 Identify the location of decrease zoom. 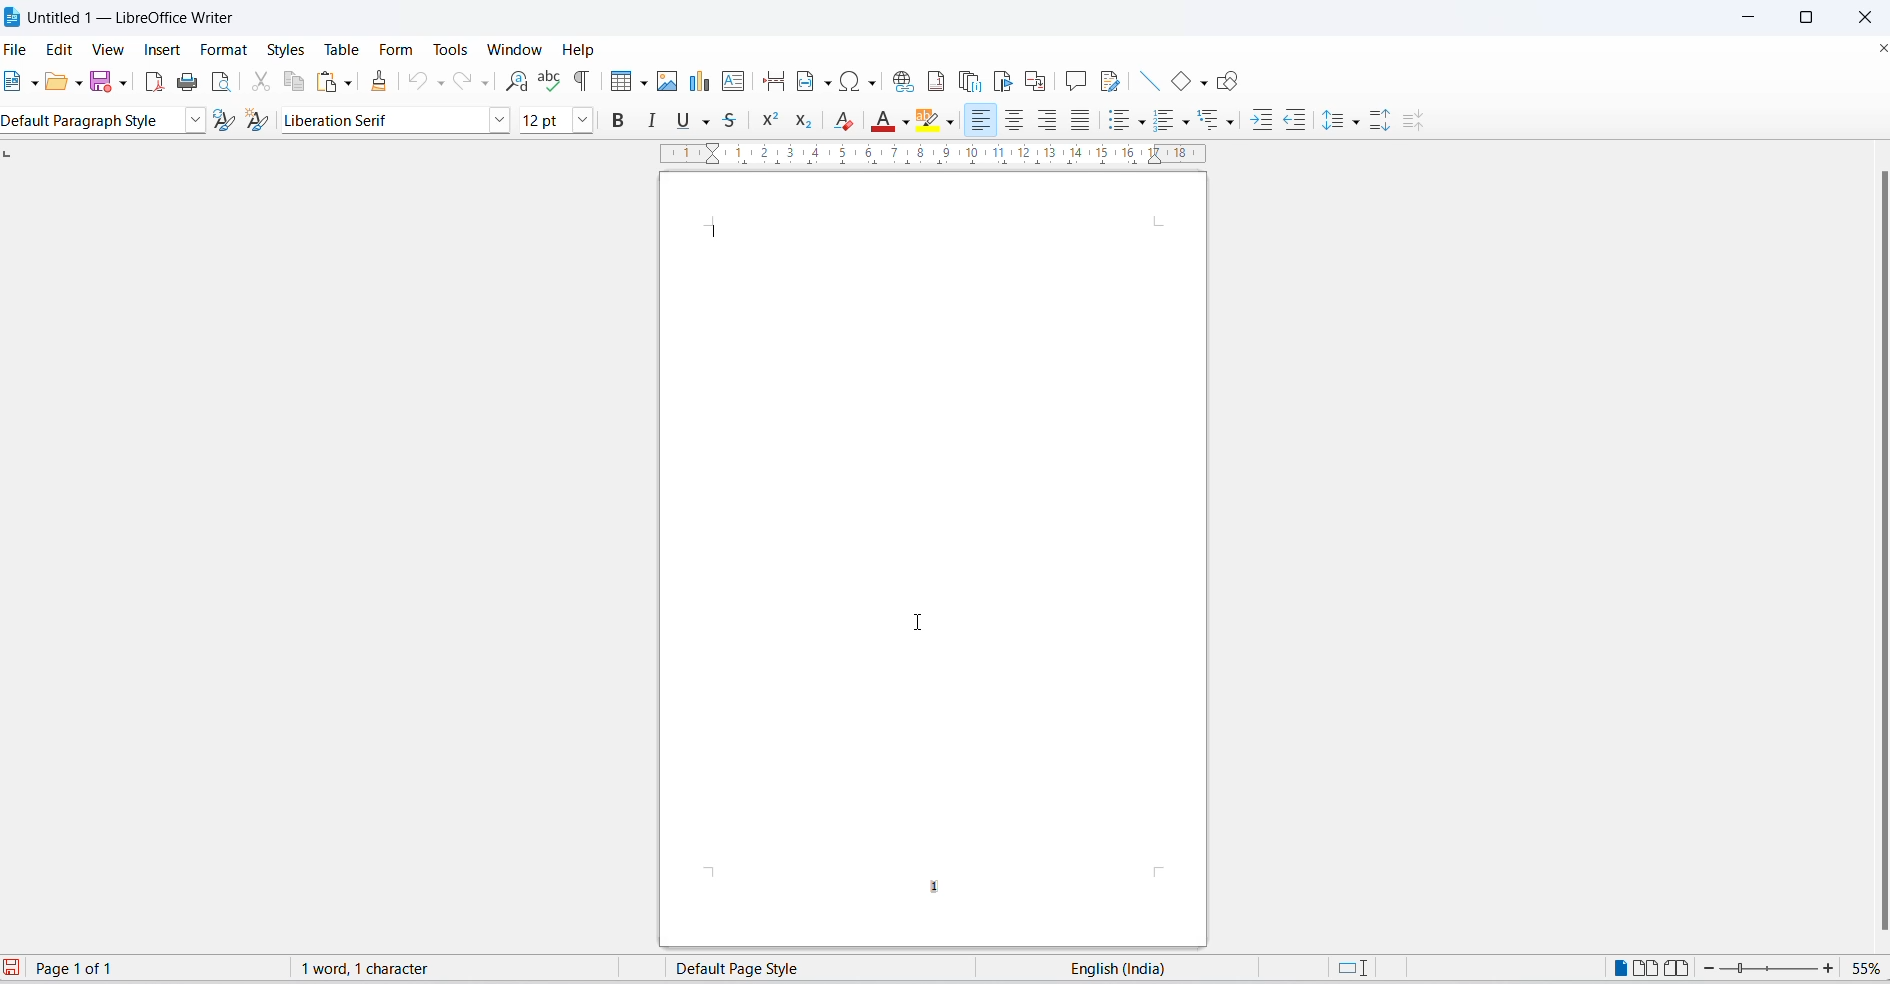
(1711, 969).